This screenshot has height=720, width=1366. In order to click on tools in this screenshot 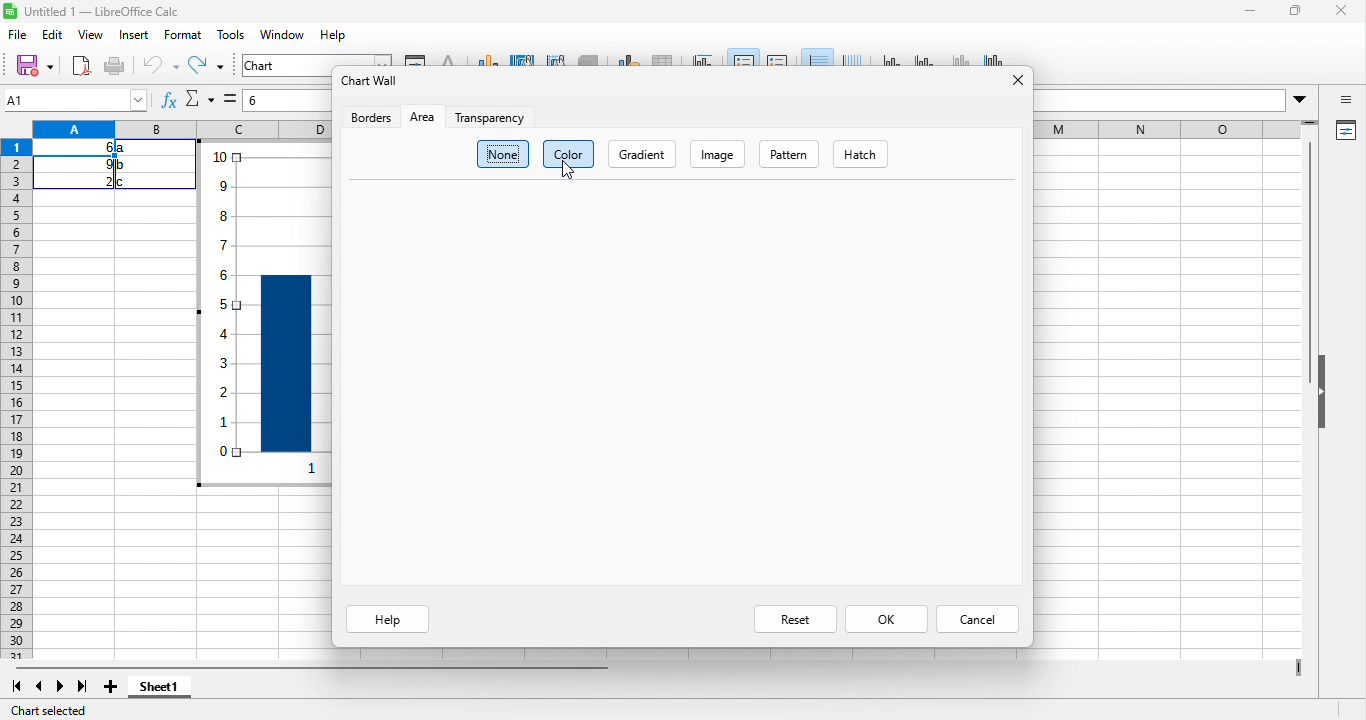, I will do `click(231, 36)`.